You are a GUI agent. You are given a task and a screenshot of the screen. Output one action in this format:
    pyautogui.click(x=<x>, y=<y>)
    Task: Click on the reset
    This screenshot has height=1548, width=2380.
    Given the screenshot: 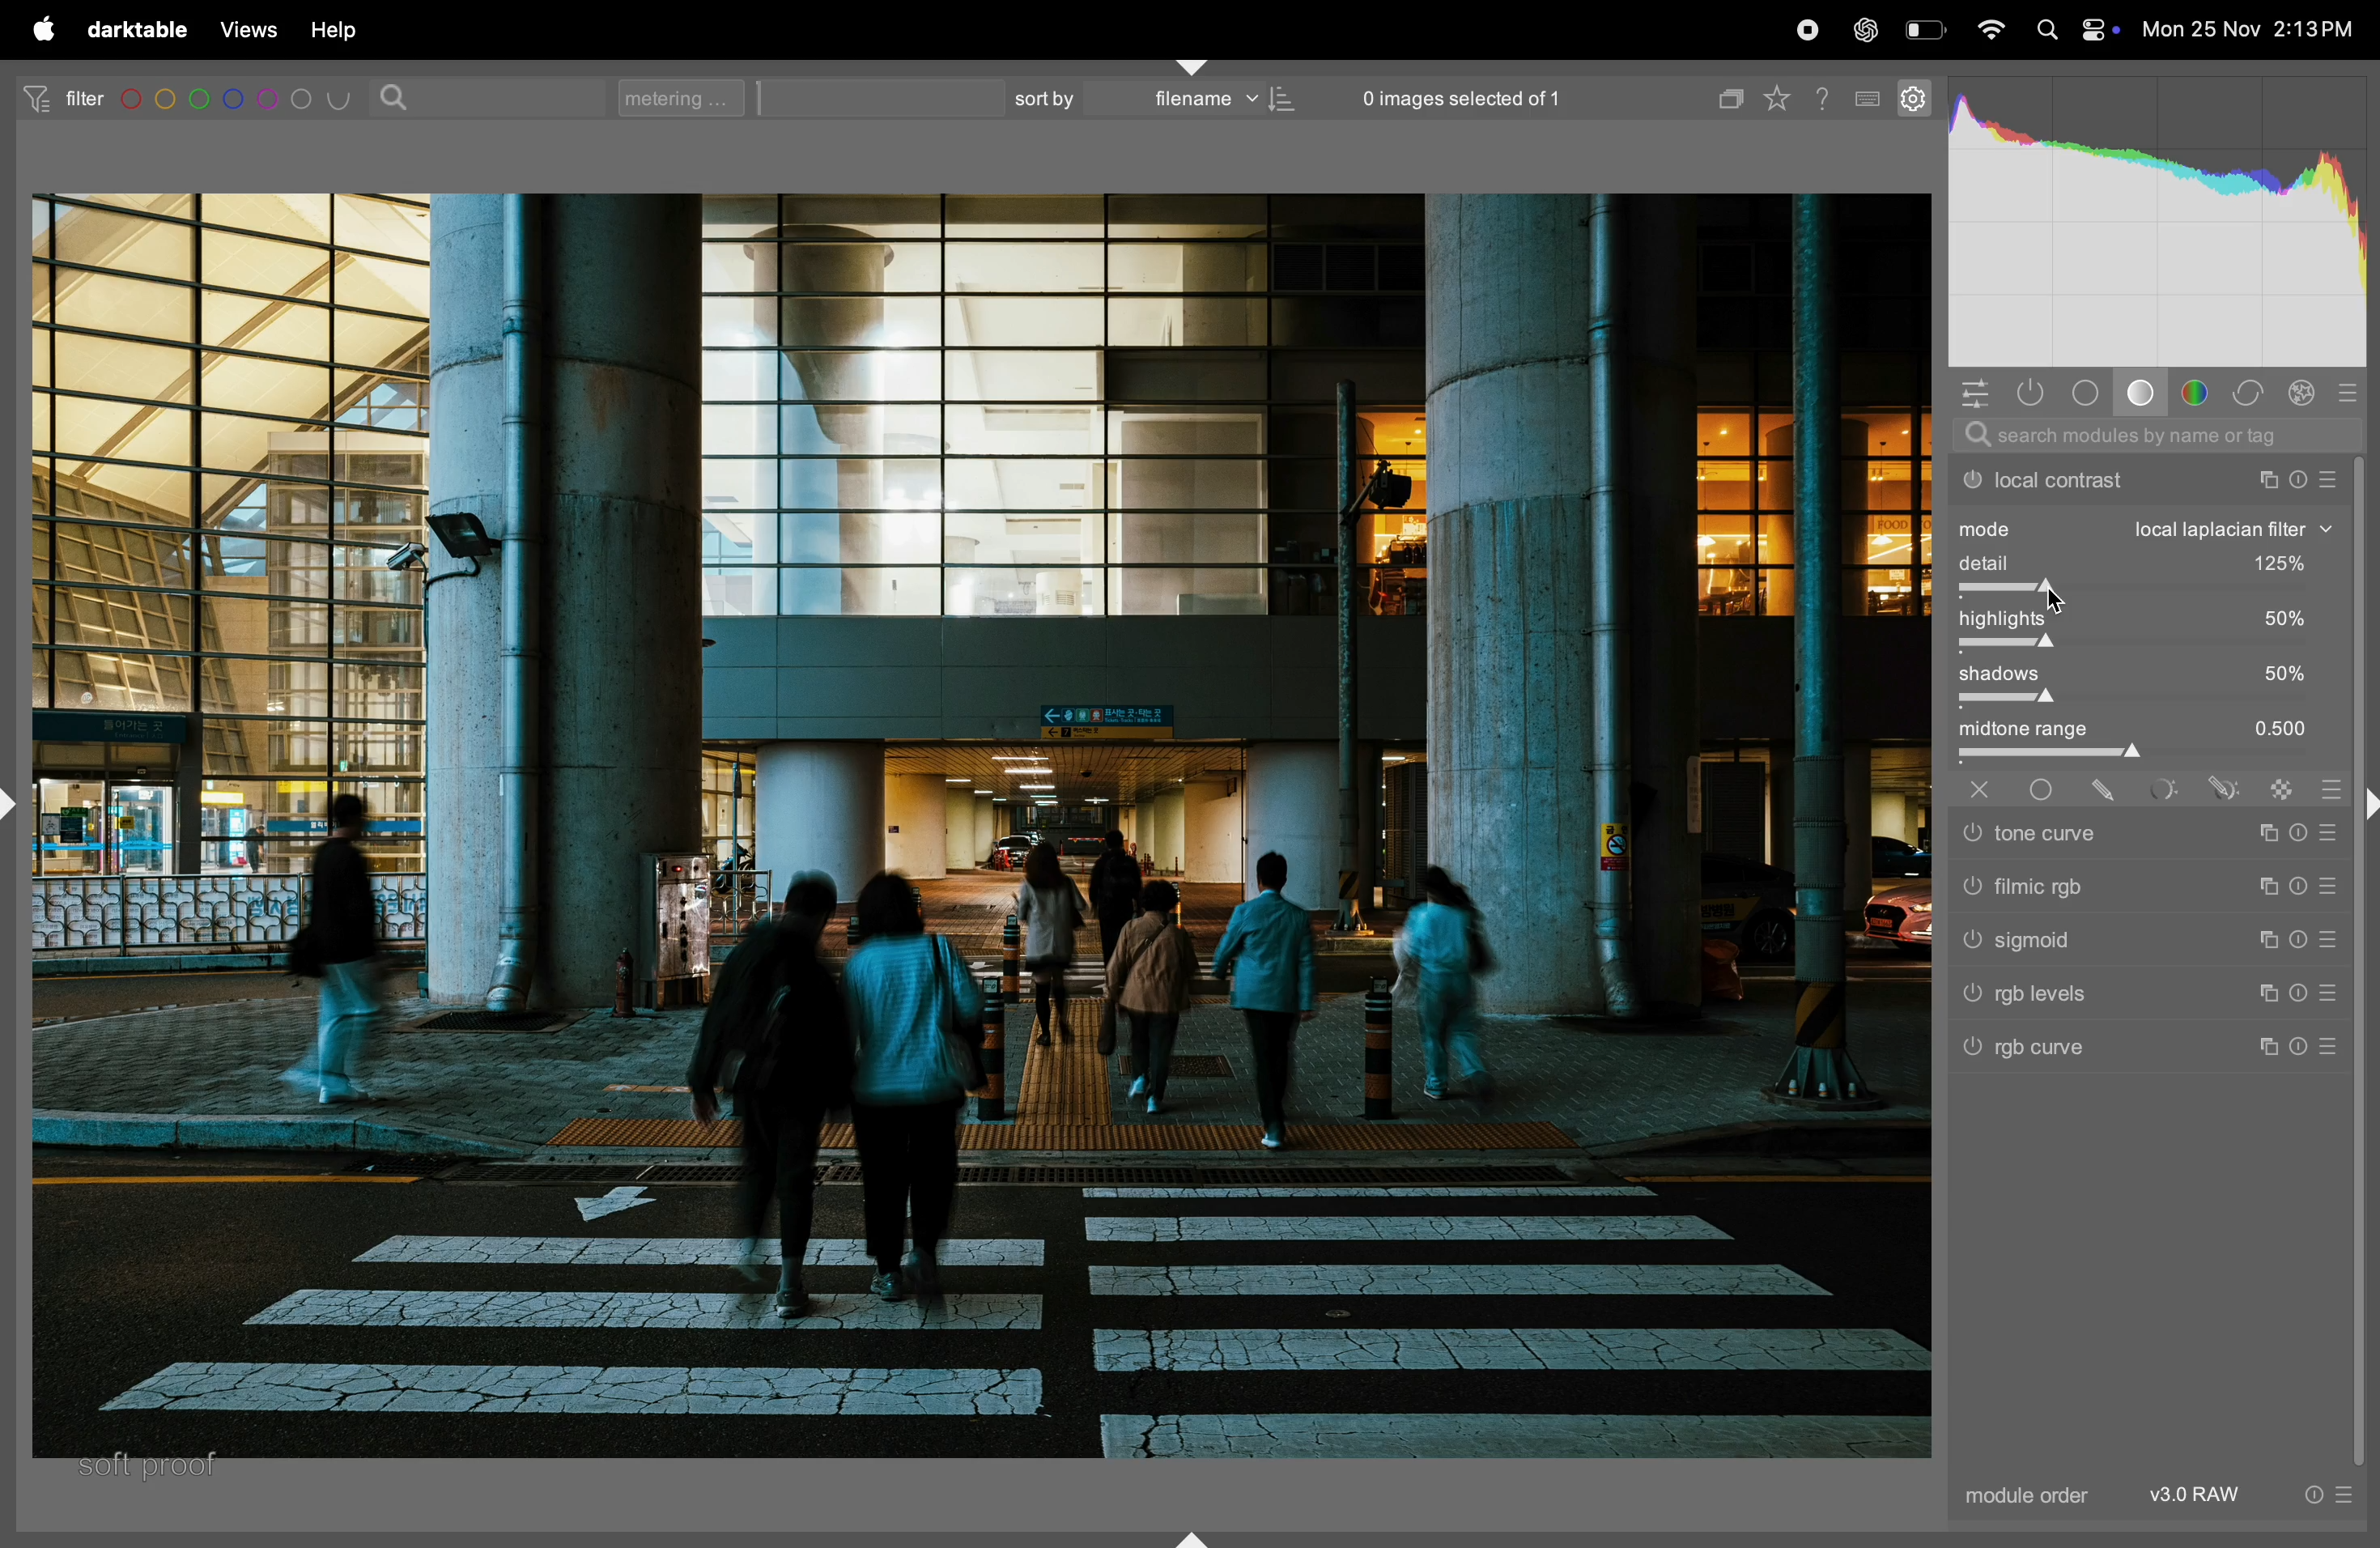 What is the action you would take?
    pyautogui.click(x=2312, y=1492)
    